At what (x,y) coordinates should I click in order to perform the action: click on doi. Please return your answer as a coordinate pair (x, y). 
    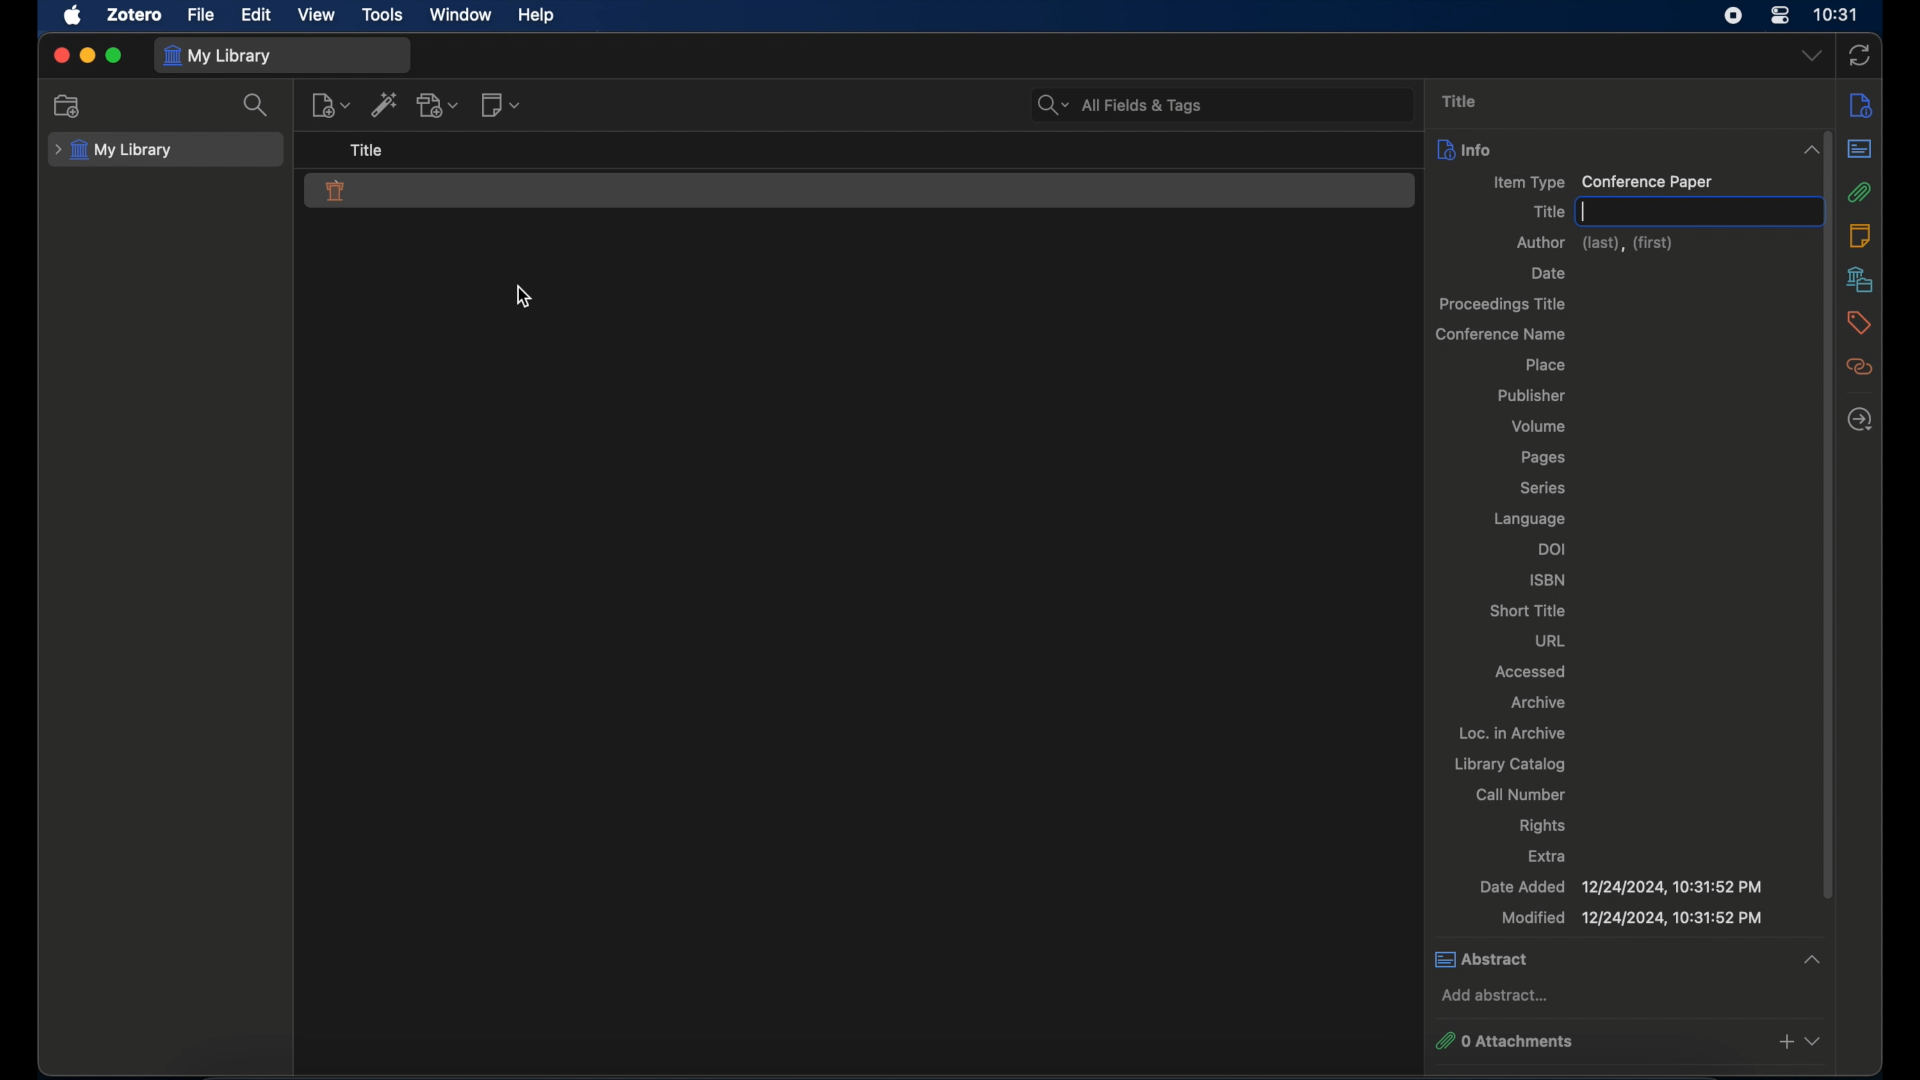
    Looking at the image, I should click on (1554, 548).